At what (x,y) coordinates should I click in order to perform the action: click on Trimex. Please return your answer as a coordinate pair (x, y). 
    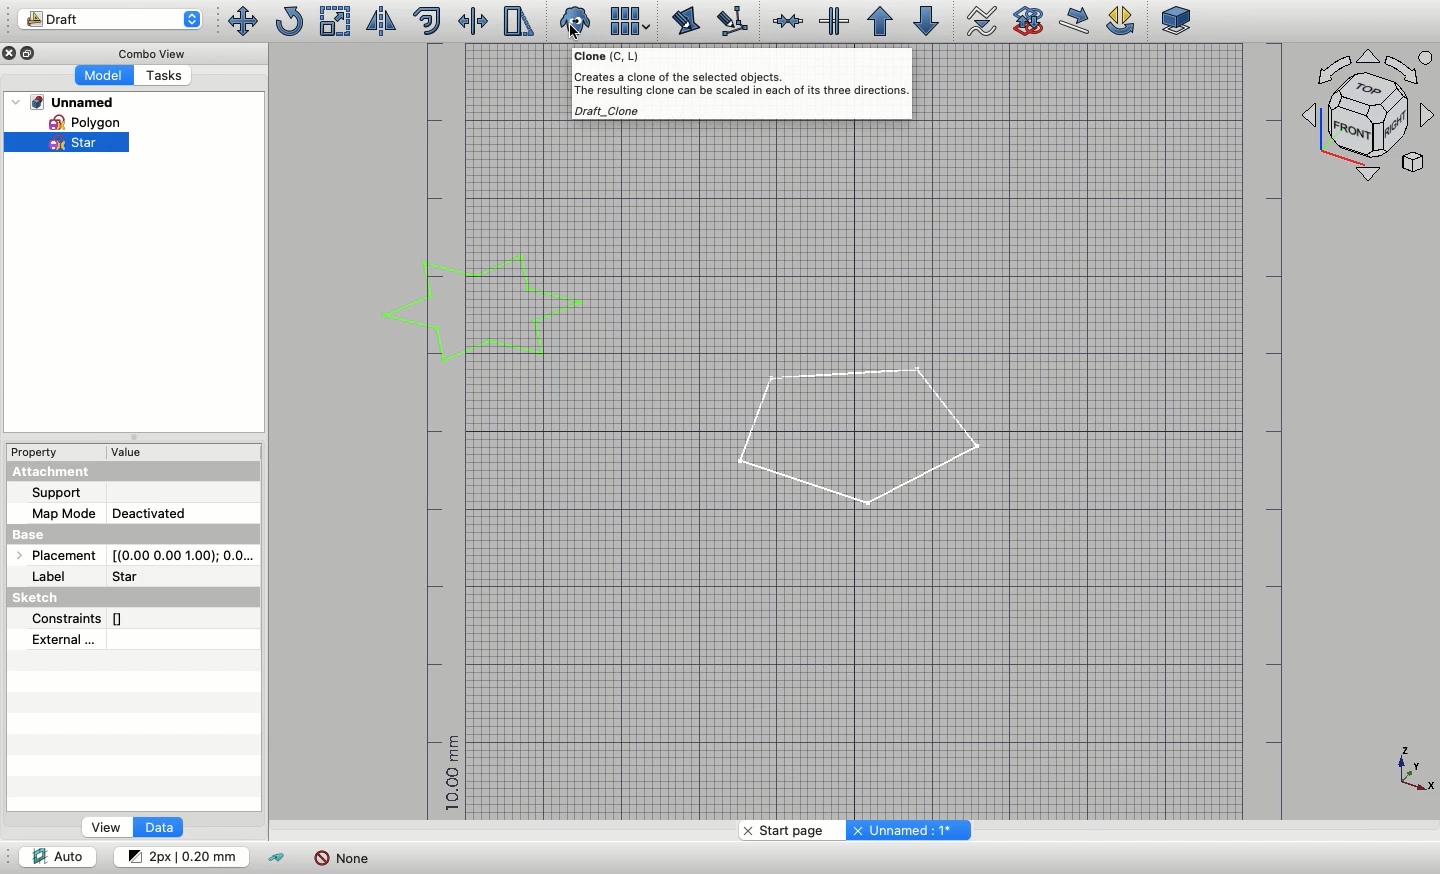
    Looking at the image, I should click on (475, 21).